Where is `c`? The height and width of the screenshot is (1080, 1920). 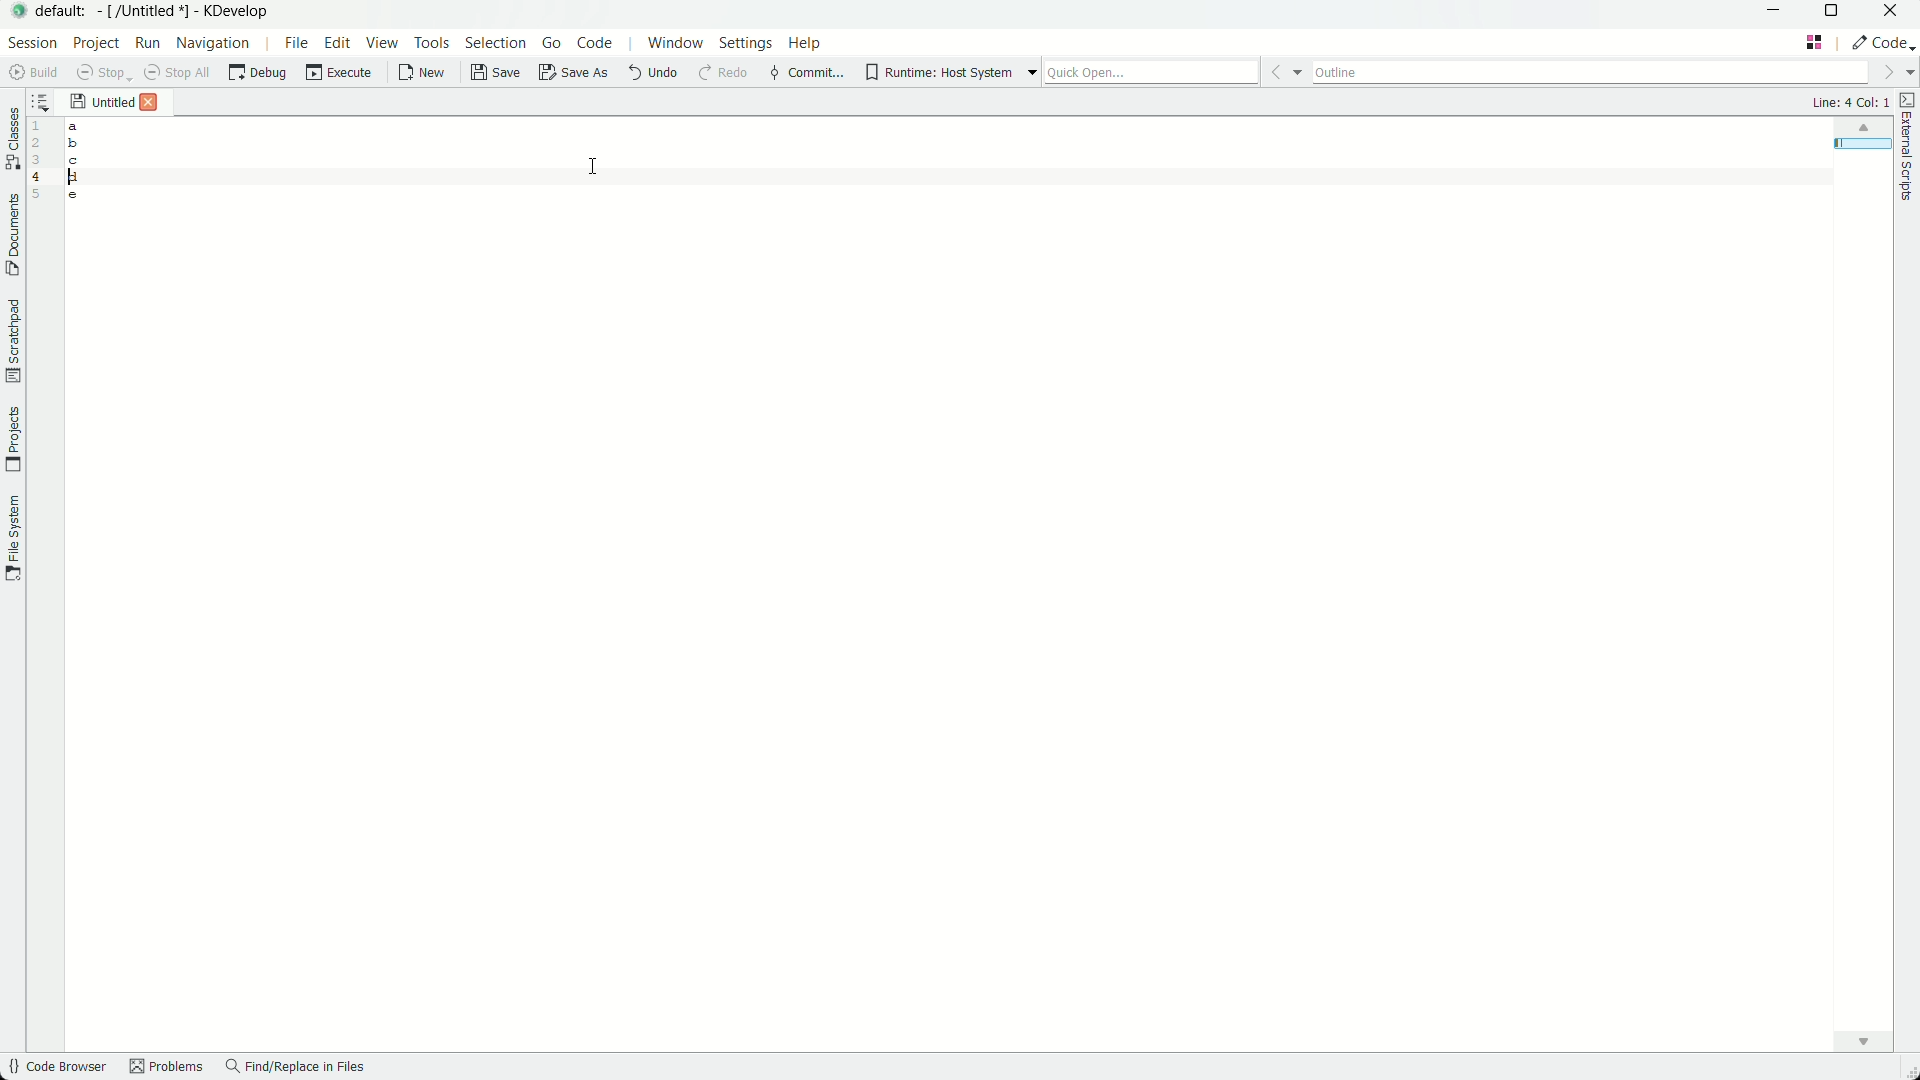 c is located at coordinates (77, 160).